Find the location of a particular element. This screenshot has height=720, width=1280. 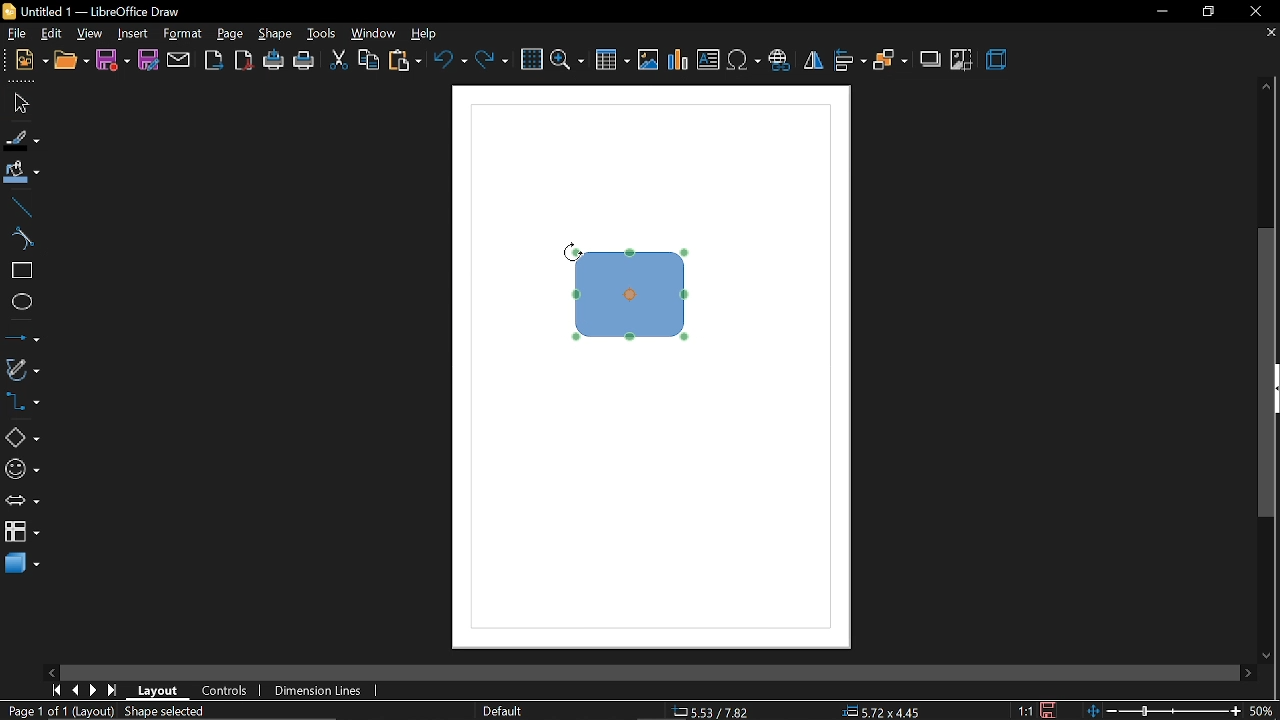

zoom change is located at coordinates (1164, 712).